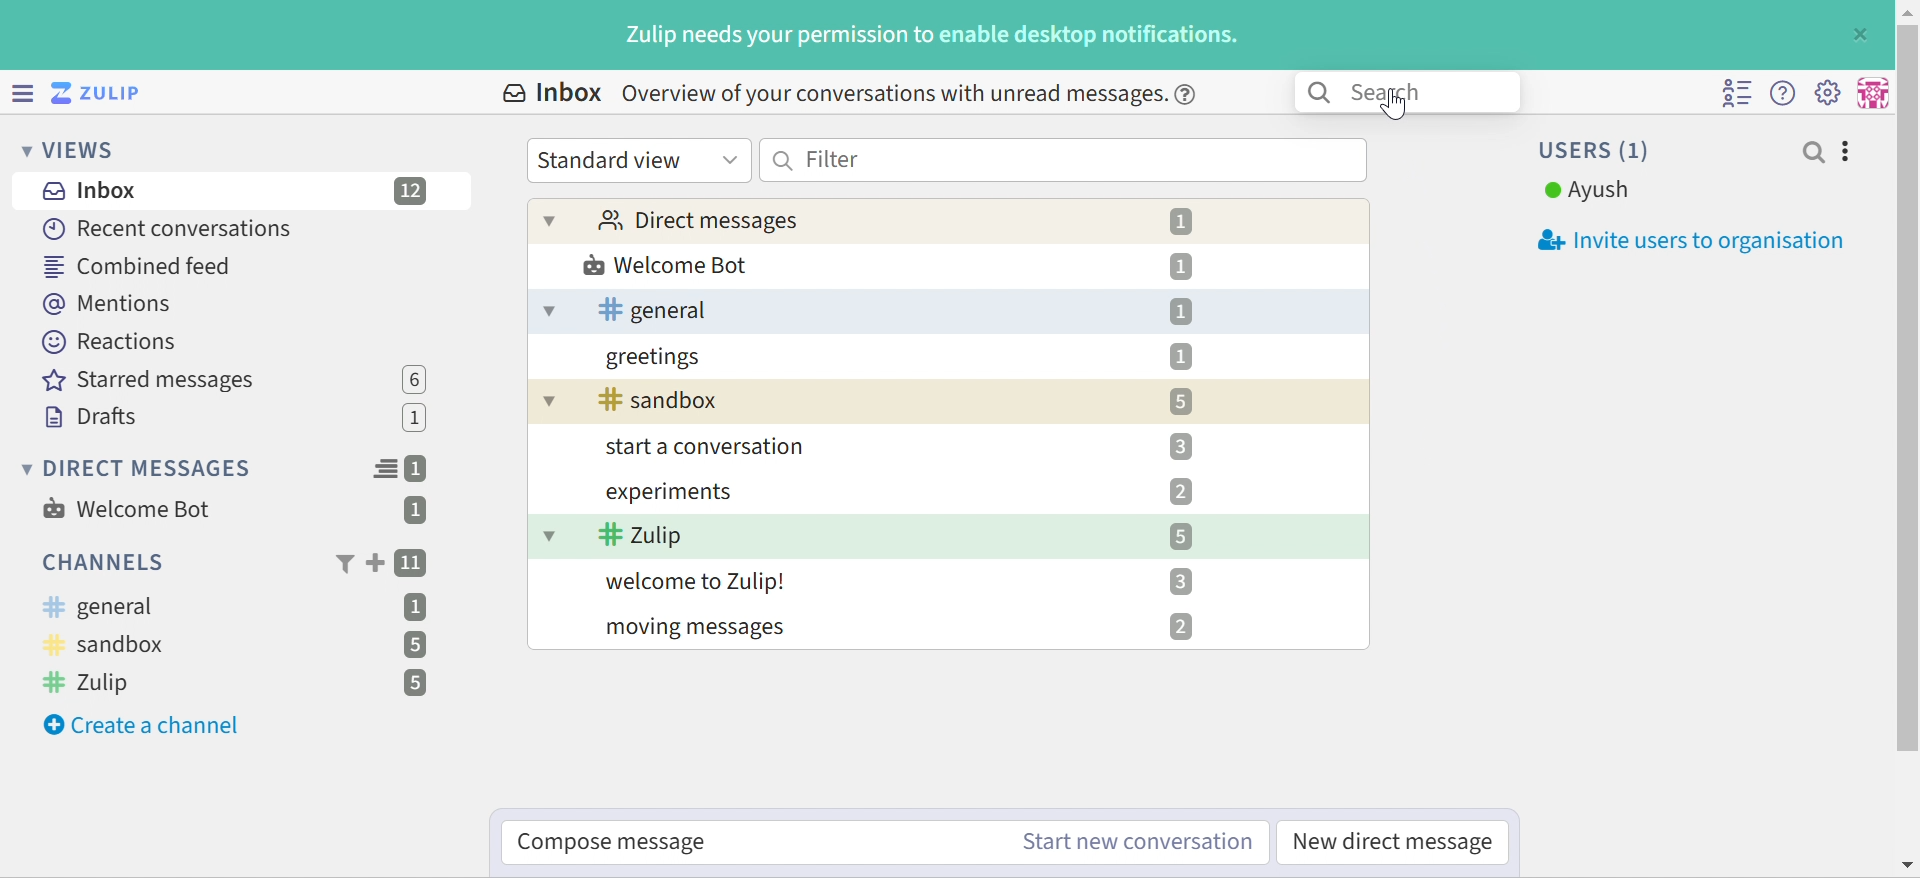 Image resolution: width=1920 pixels, height=878 pixels. Describe the element at coordinates (1179, 580) in the screenshot. I see `3` at that location.